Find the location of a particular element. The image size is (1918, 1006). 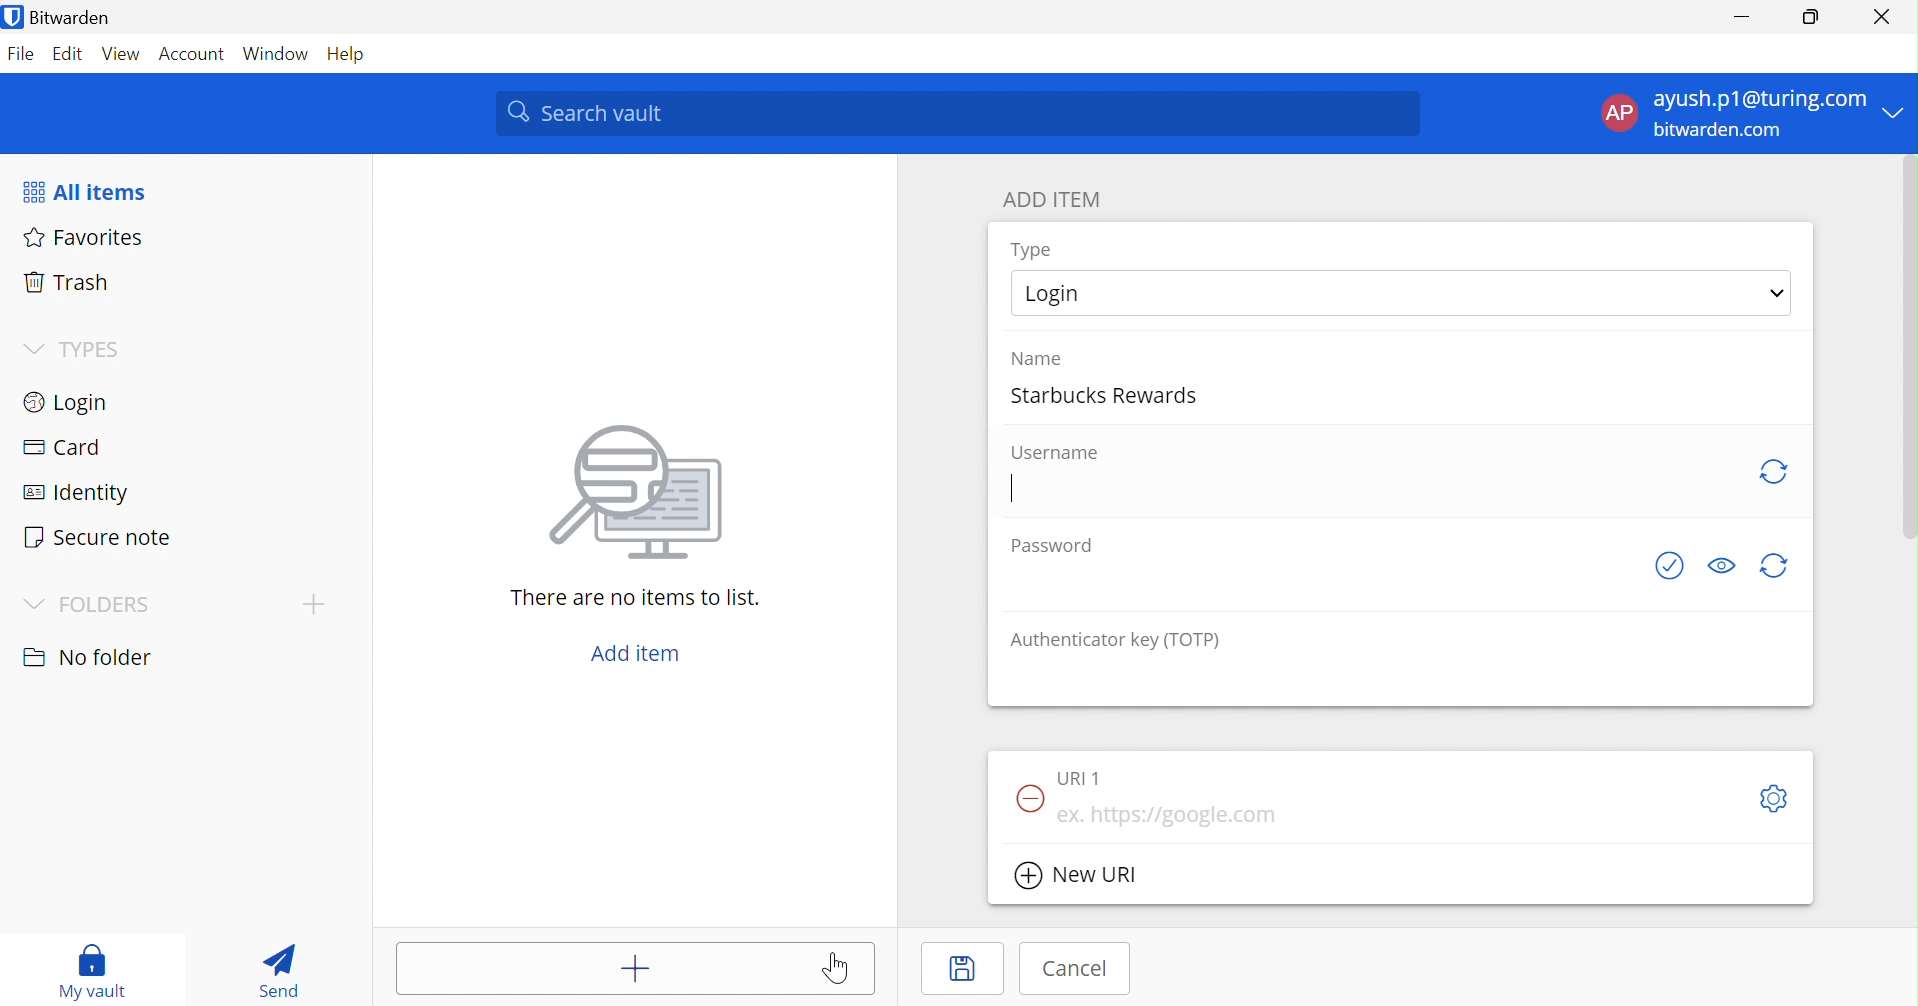

Identify is located at coordinates (75, 495).